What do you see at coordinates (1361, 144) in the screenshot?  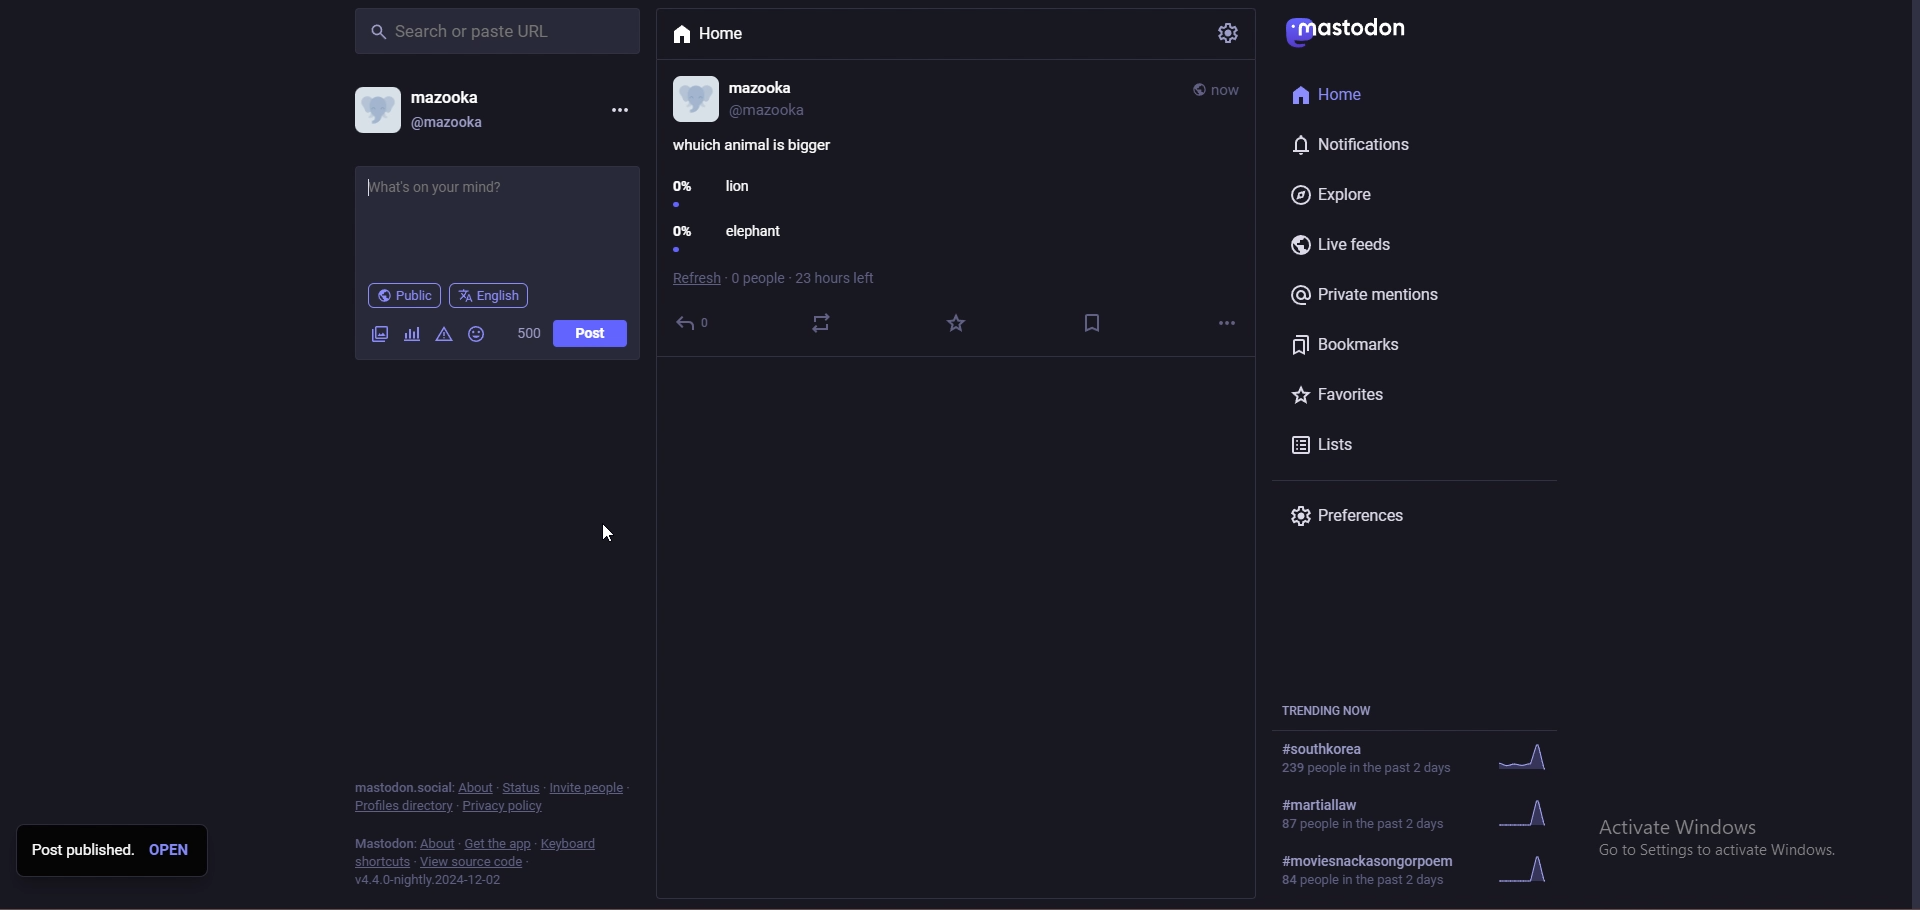 I see `notifications` at bounding box center [1361, 144].